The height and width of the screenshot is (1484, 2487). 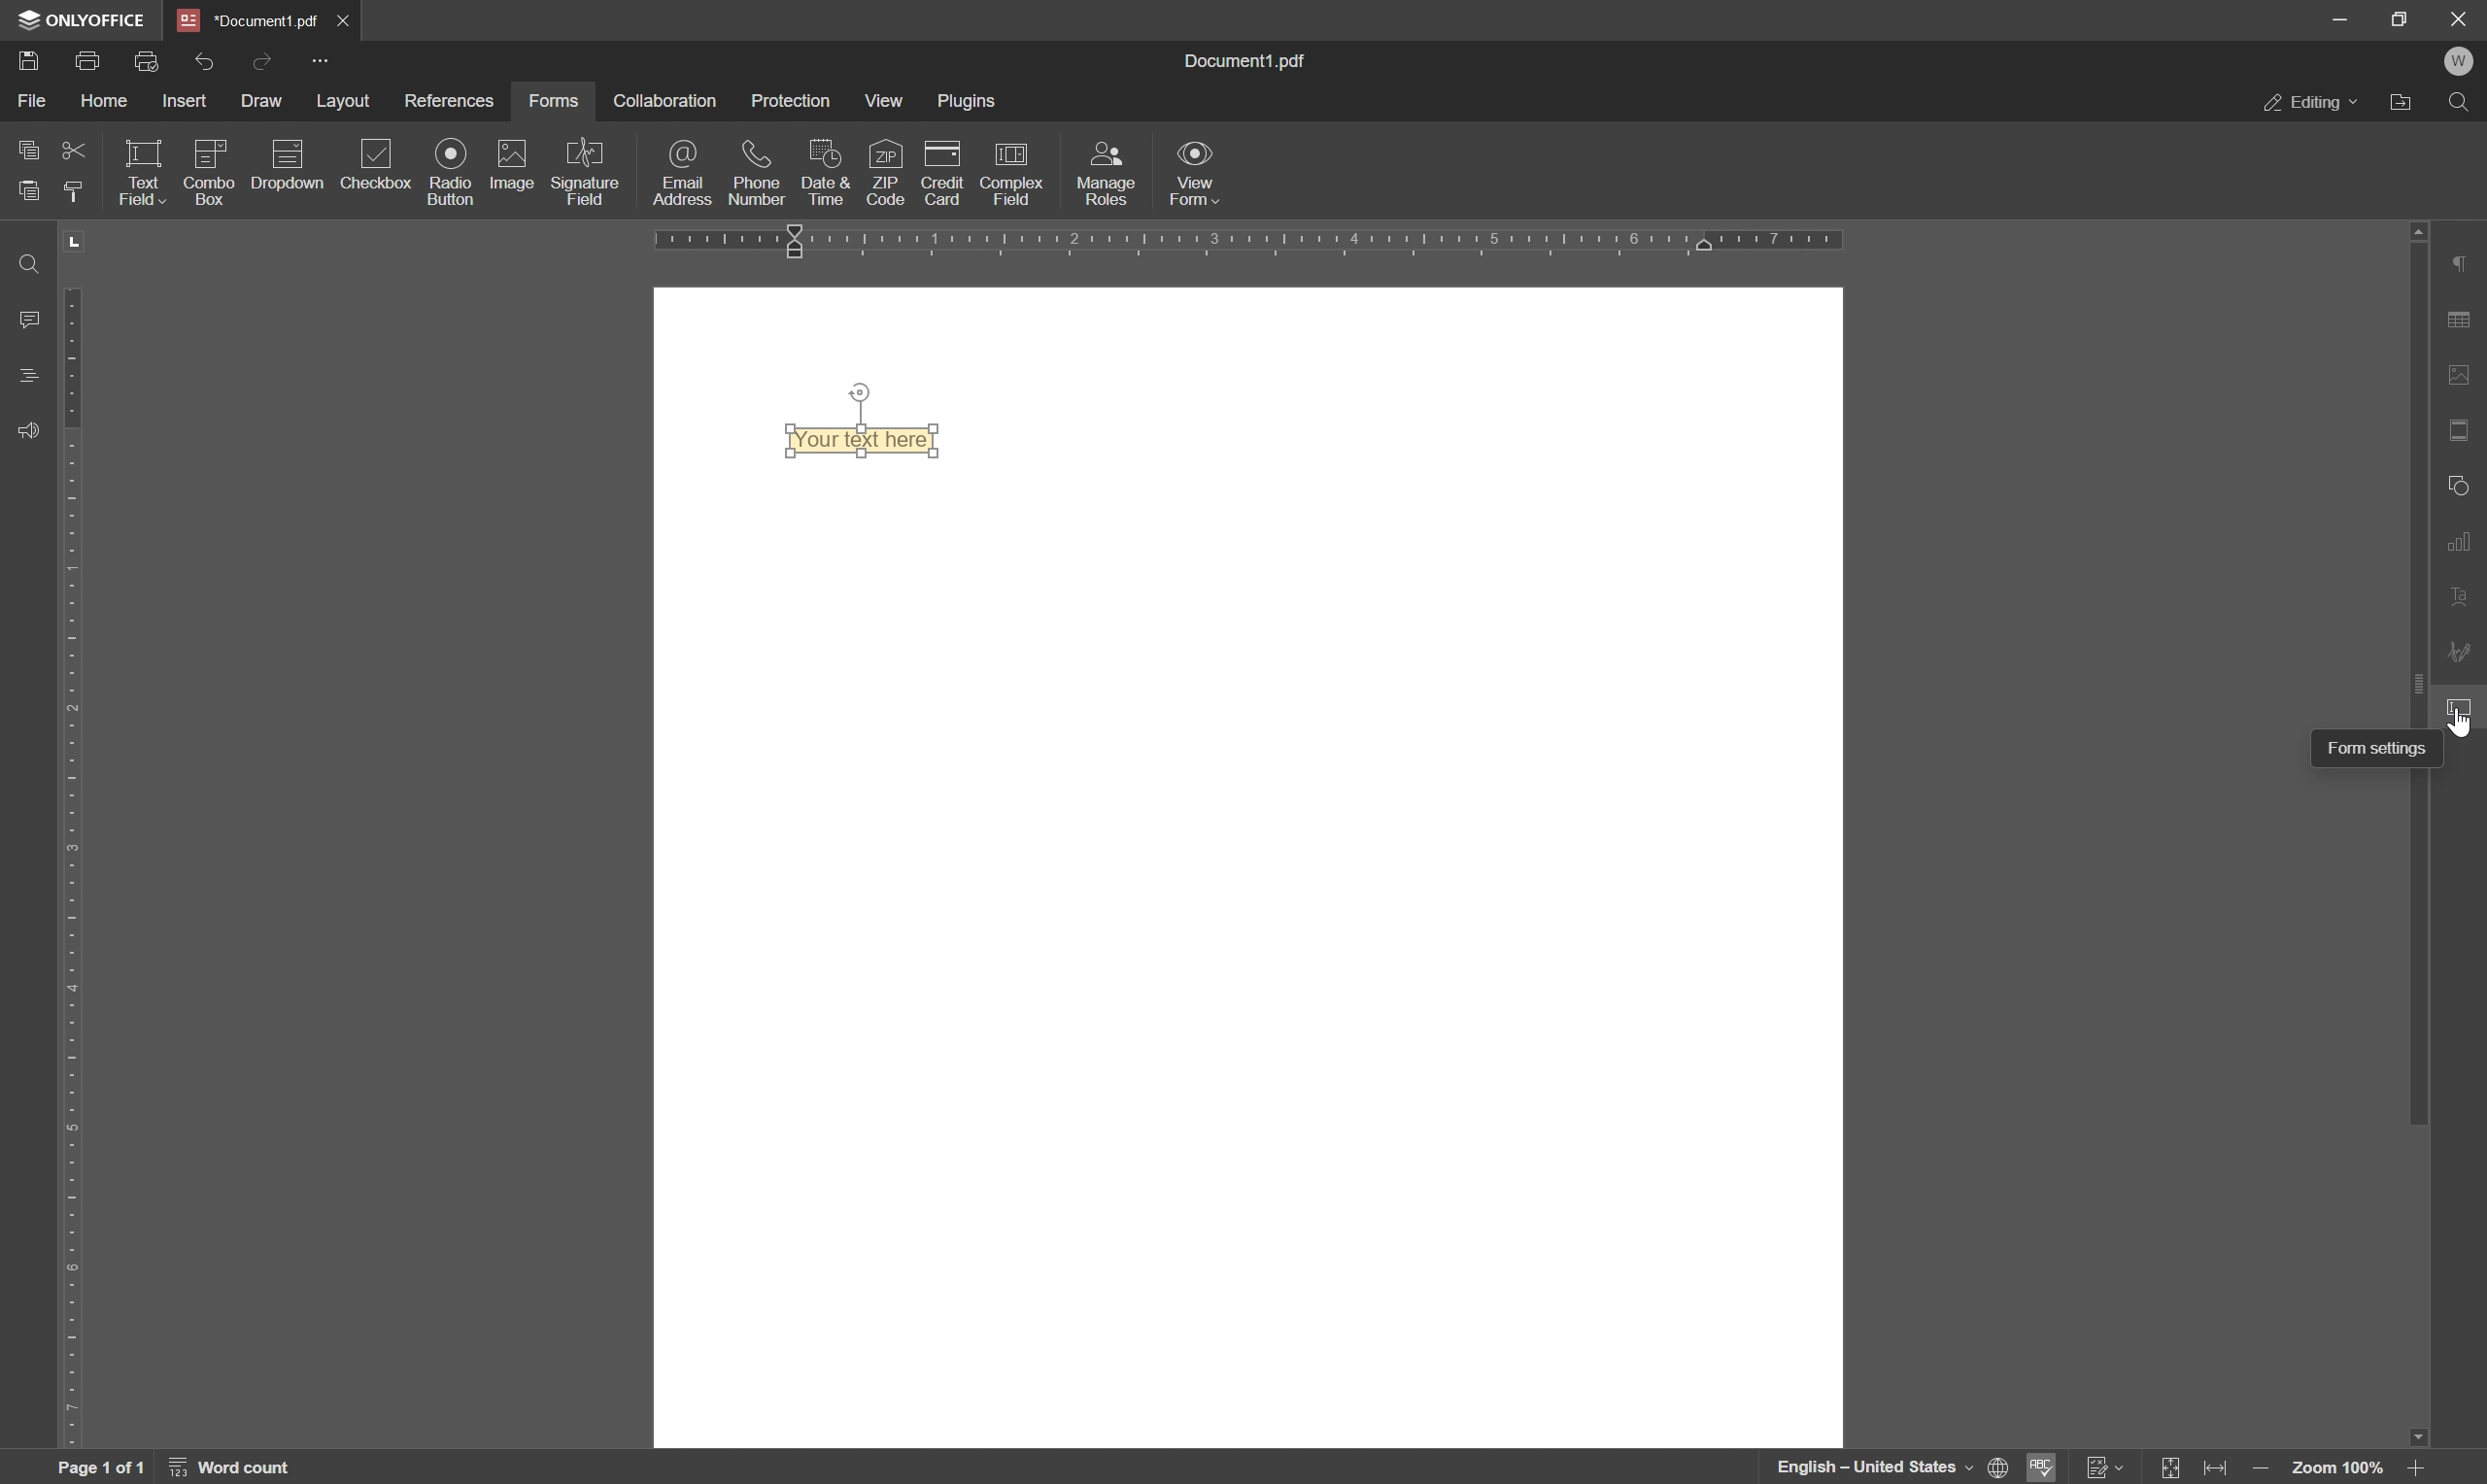 I want to click on chart settings, so click(x=2459, y=541).